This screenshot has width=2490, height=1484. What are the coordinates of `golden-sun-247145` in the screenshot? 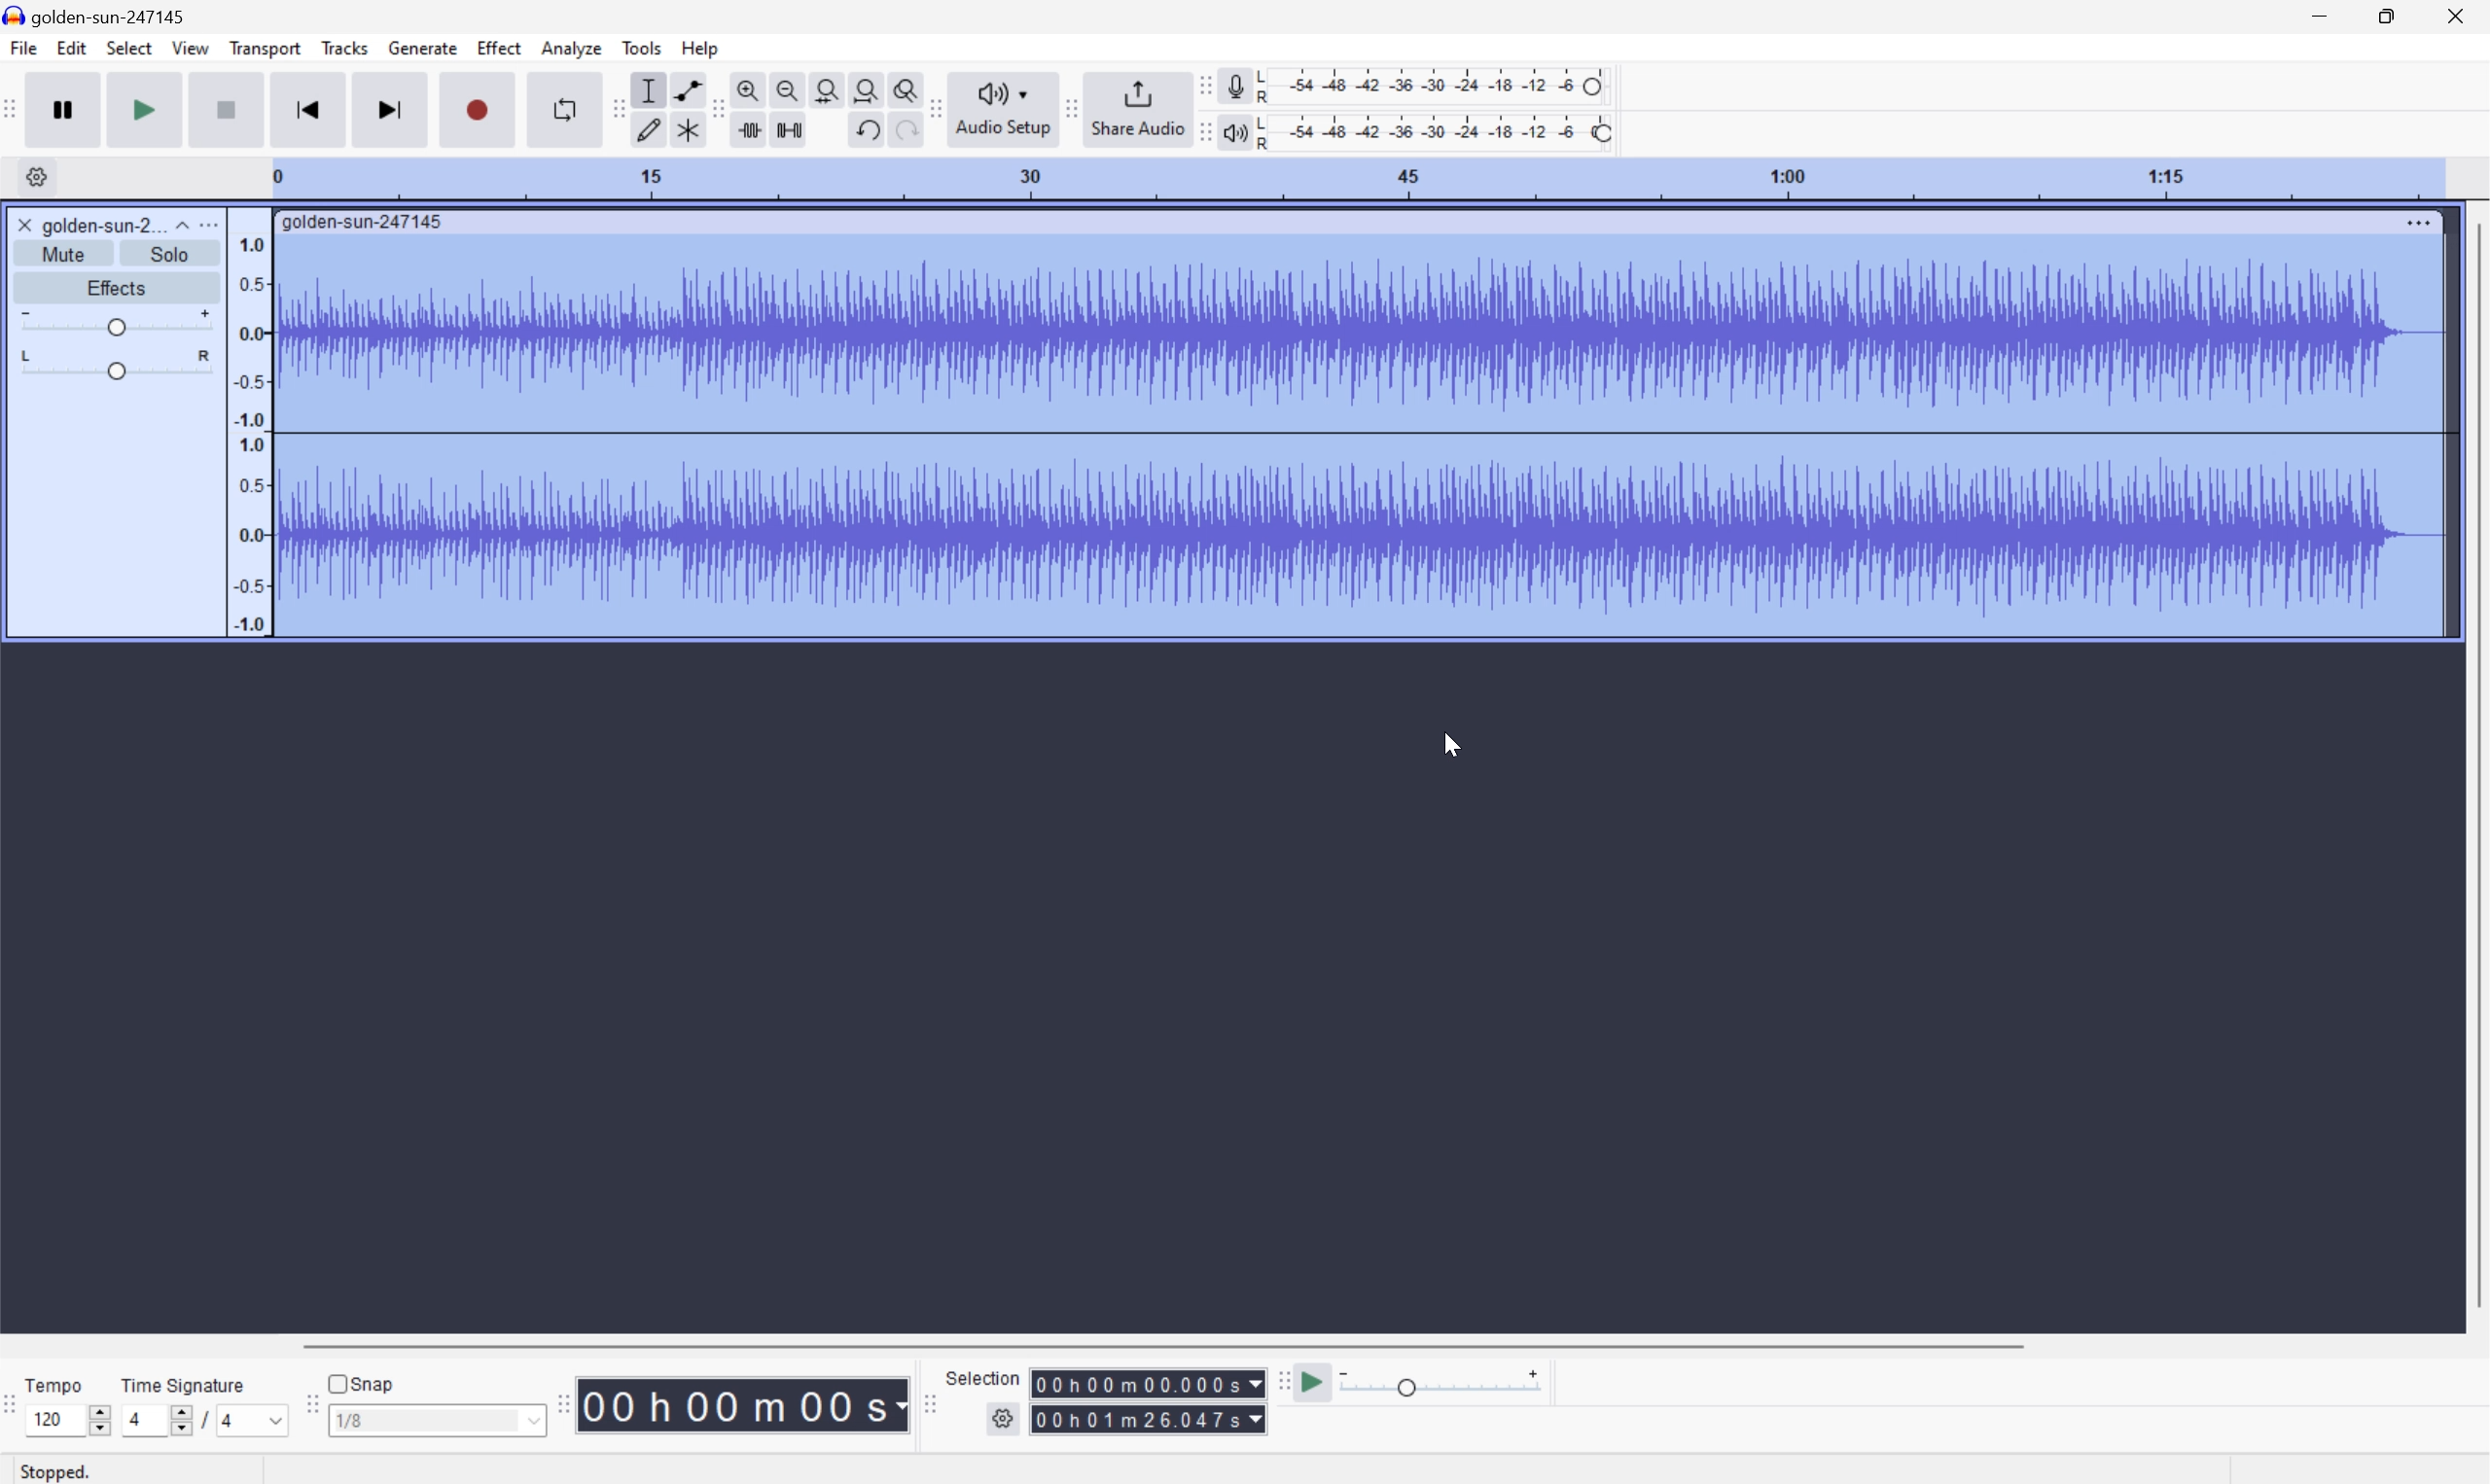 It's located at (363, 224).